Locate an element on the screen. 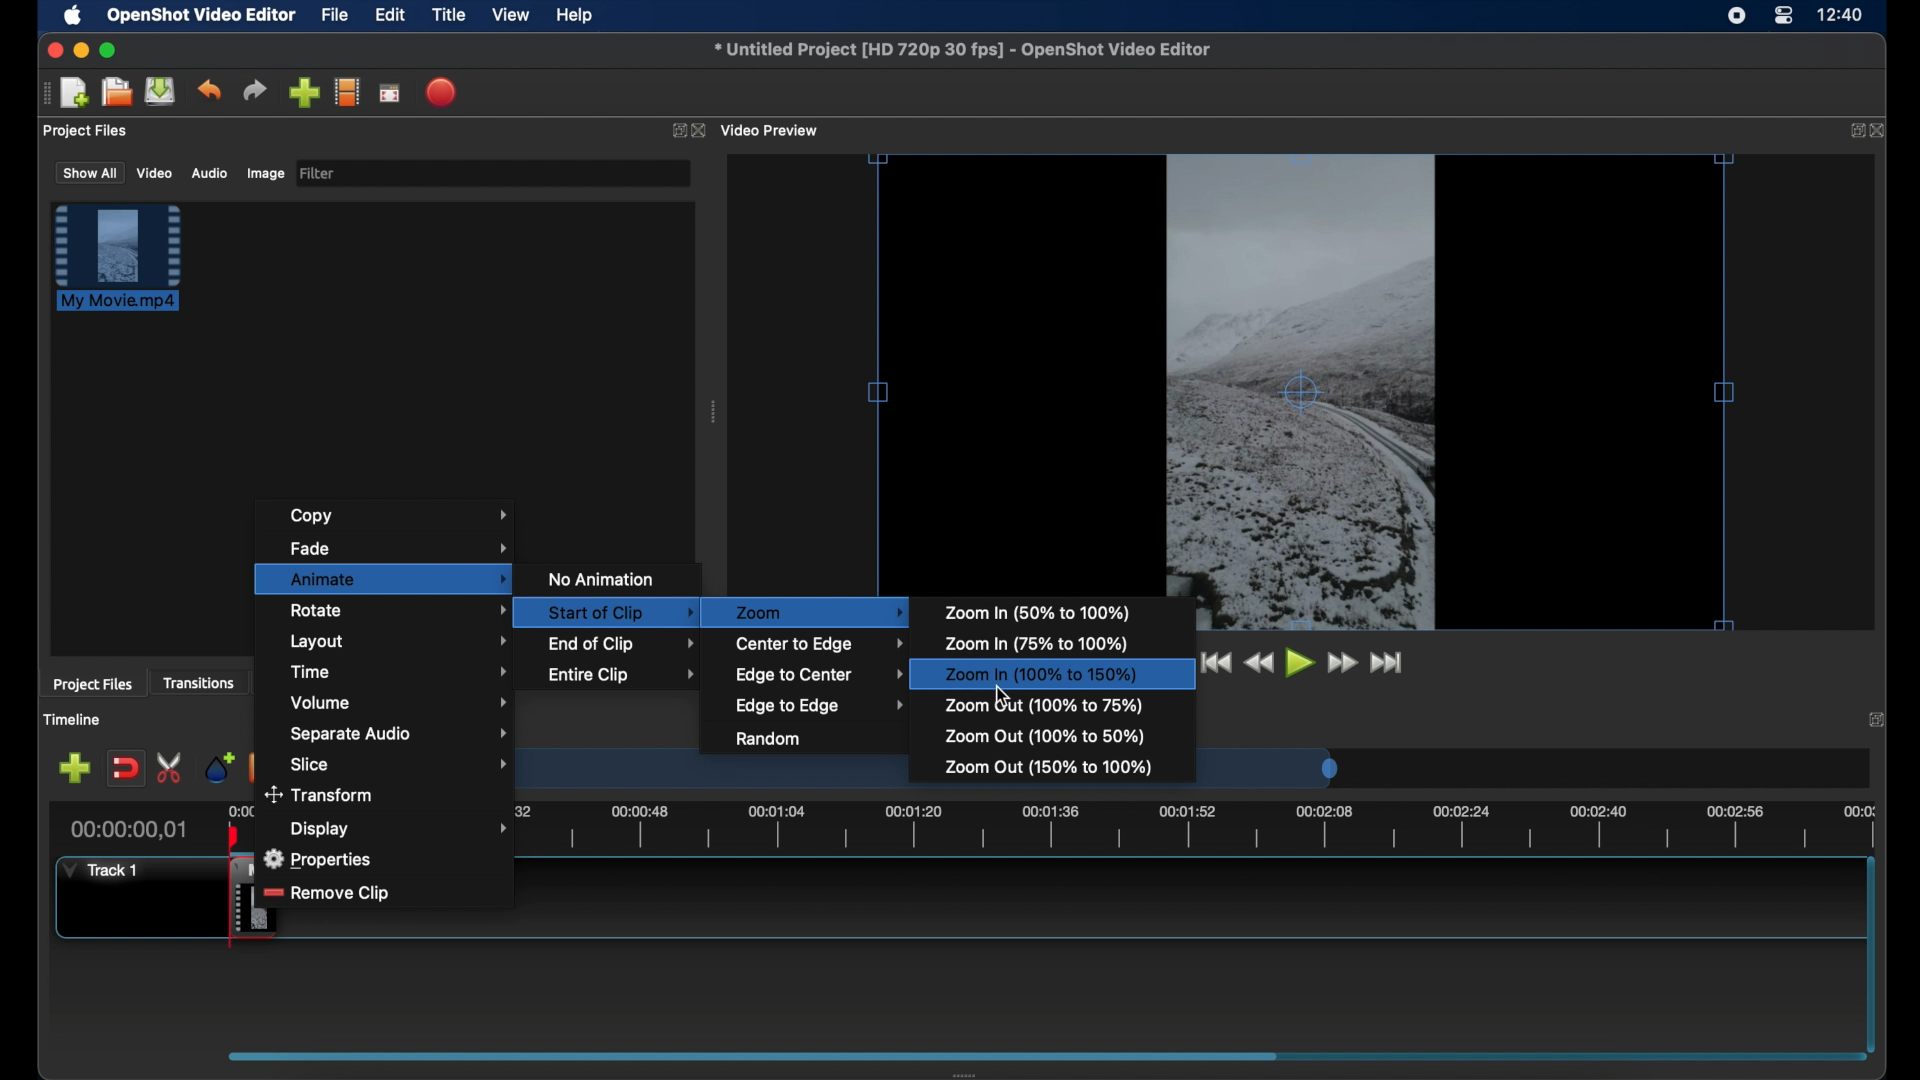  video preview is located at coordinates (772, 131).